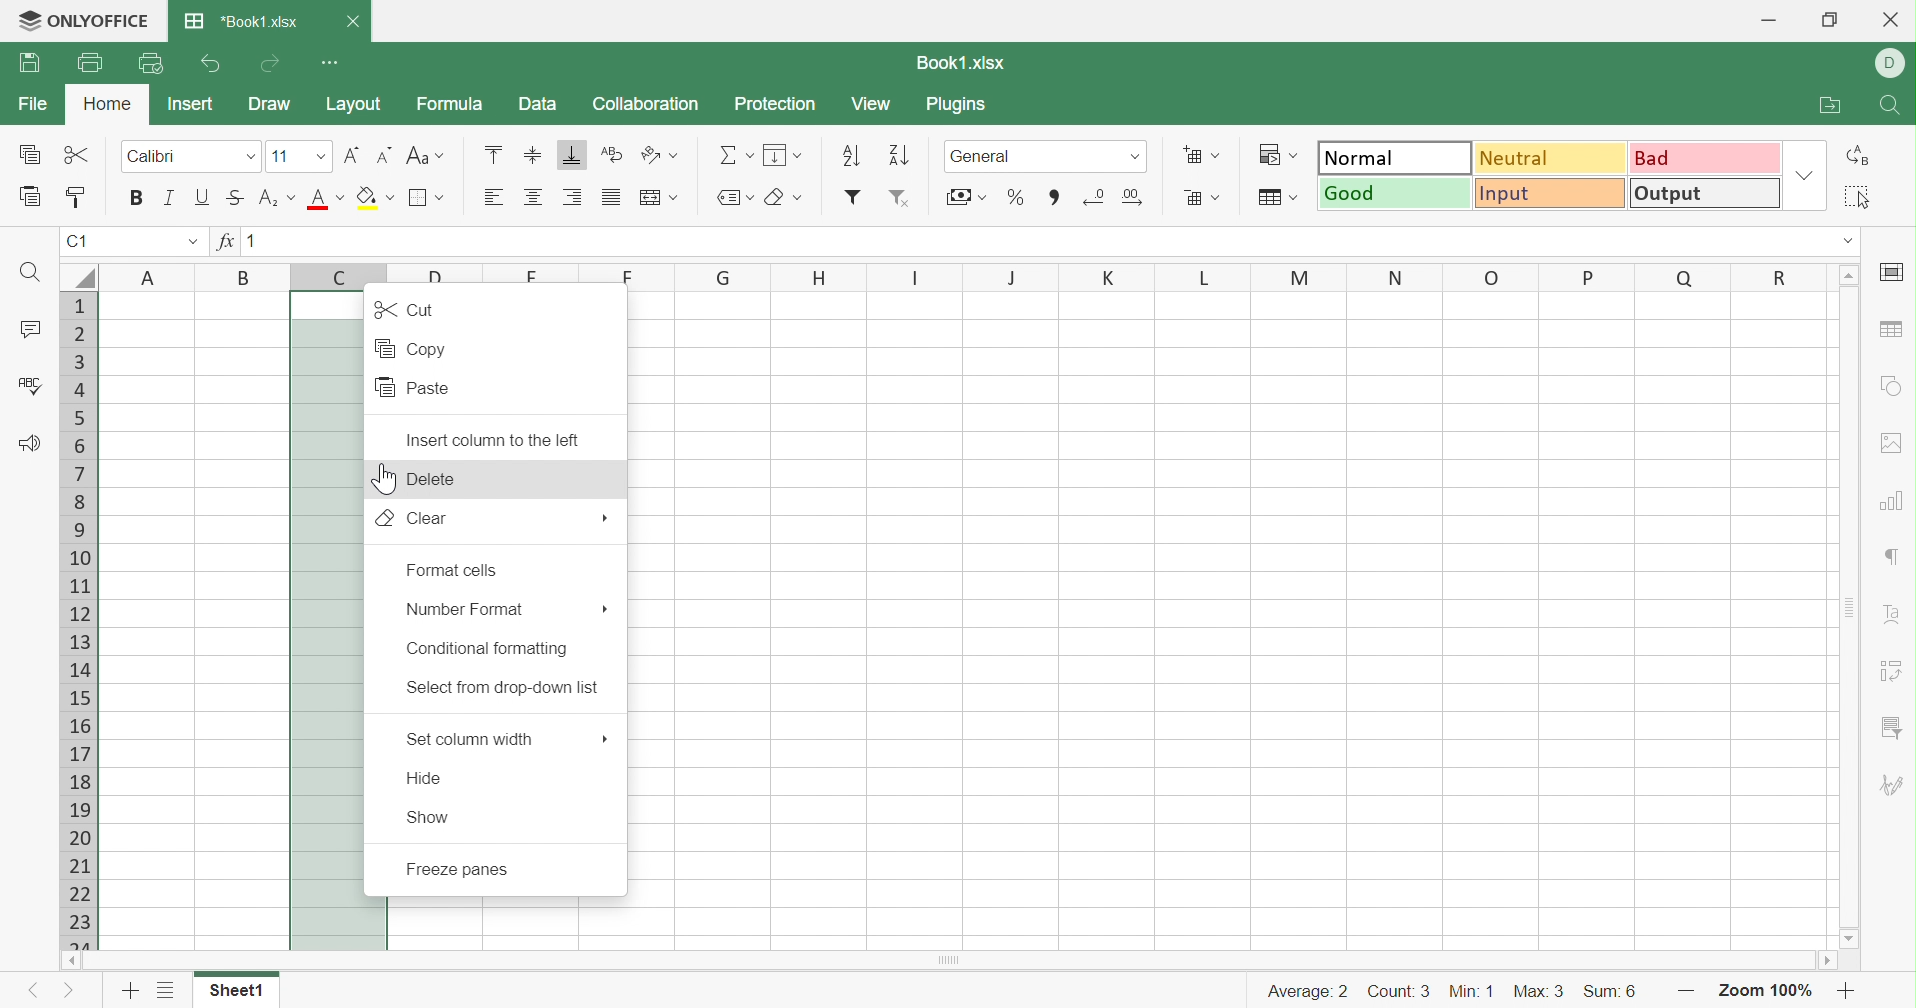 This screenshot has height=1008, width=1916. Describe the element at coordinates (151, 154) in the screenshot. I see `Calibri` at that location.